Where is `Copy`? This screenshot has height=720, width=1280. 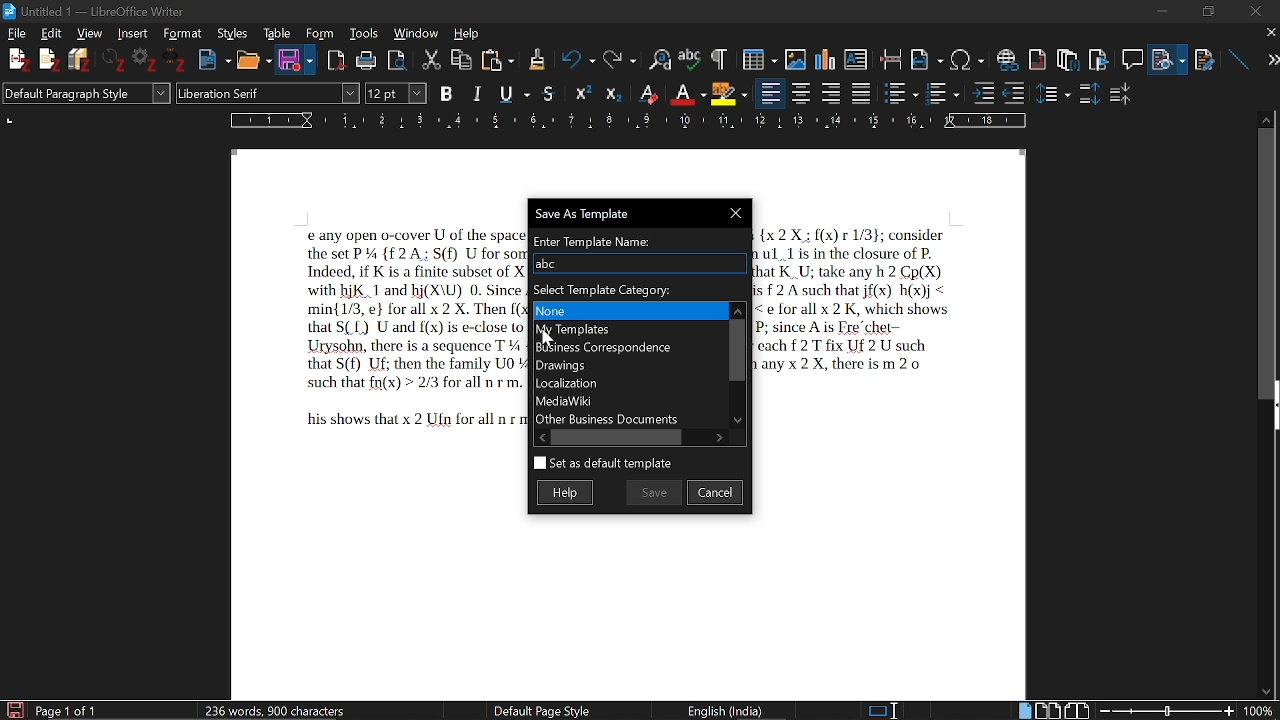 Copy is located at coordinates (463, 58).